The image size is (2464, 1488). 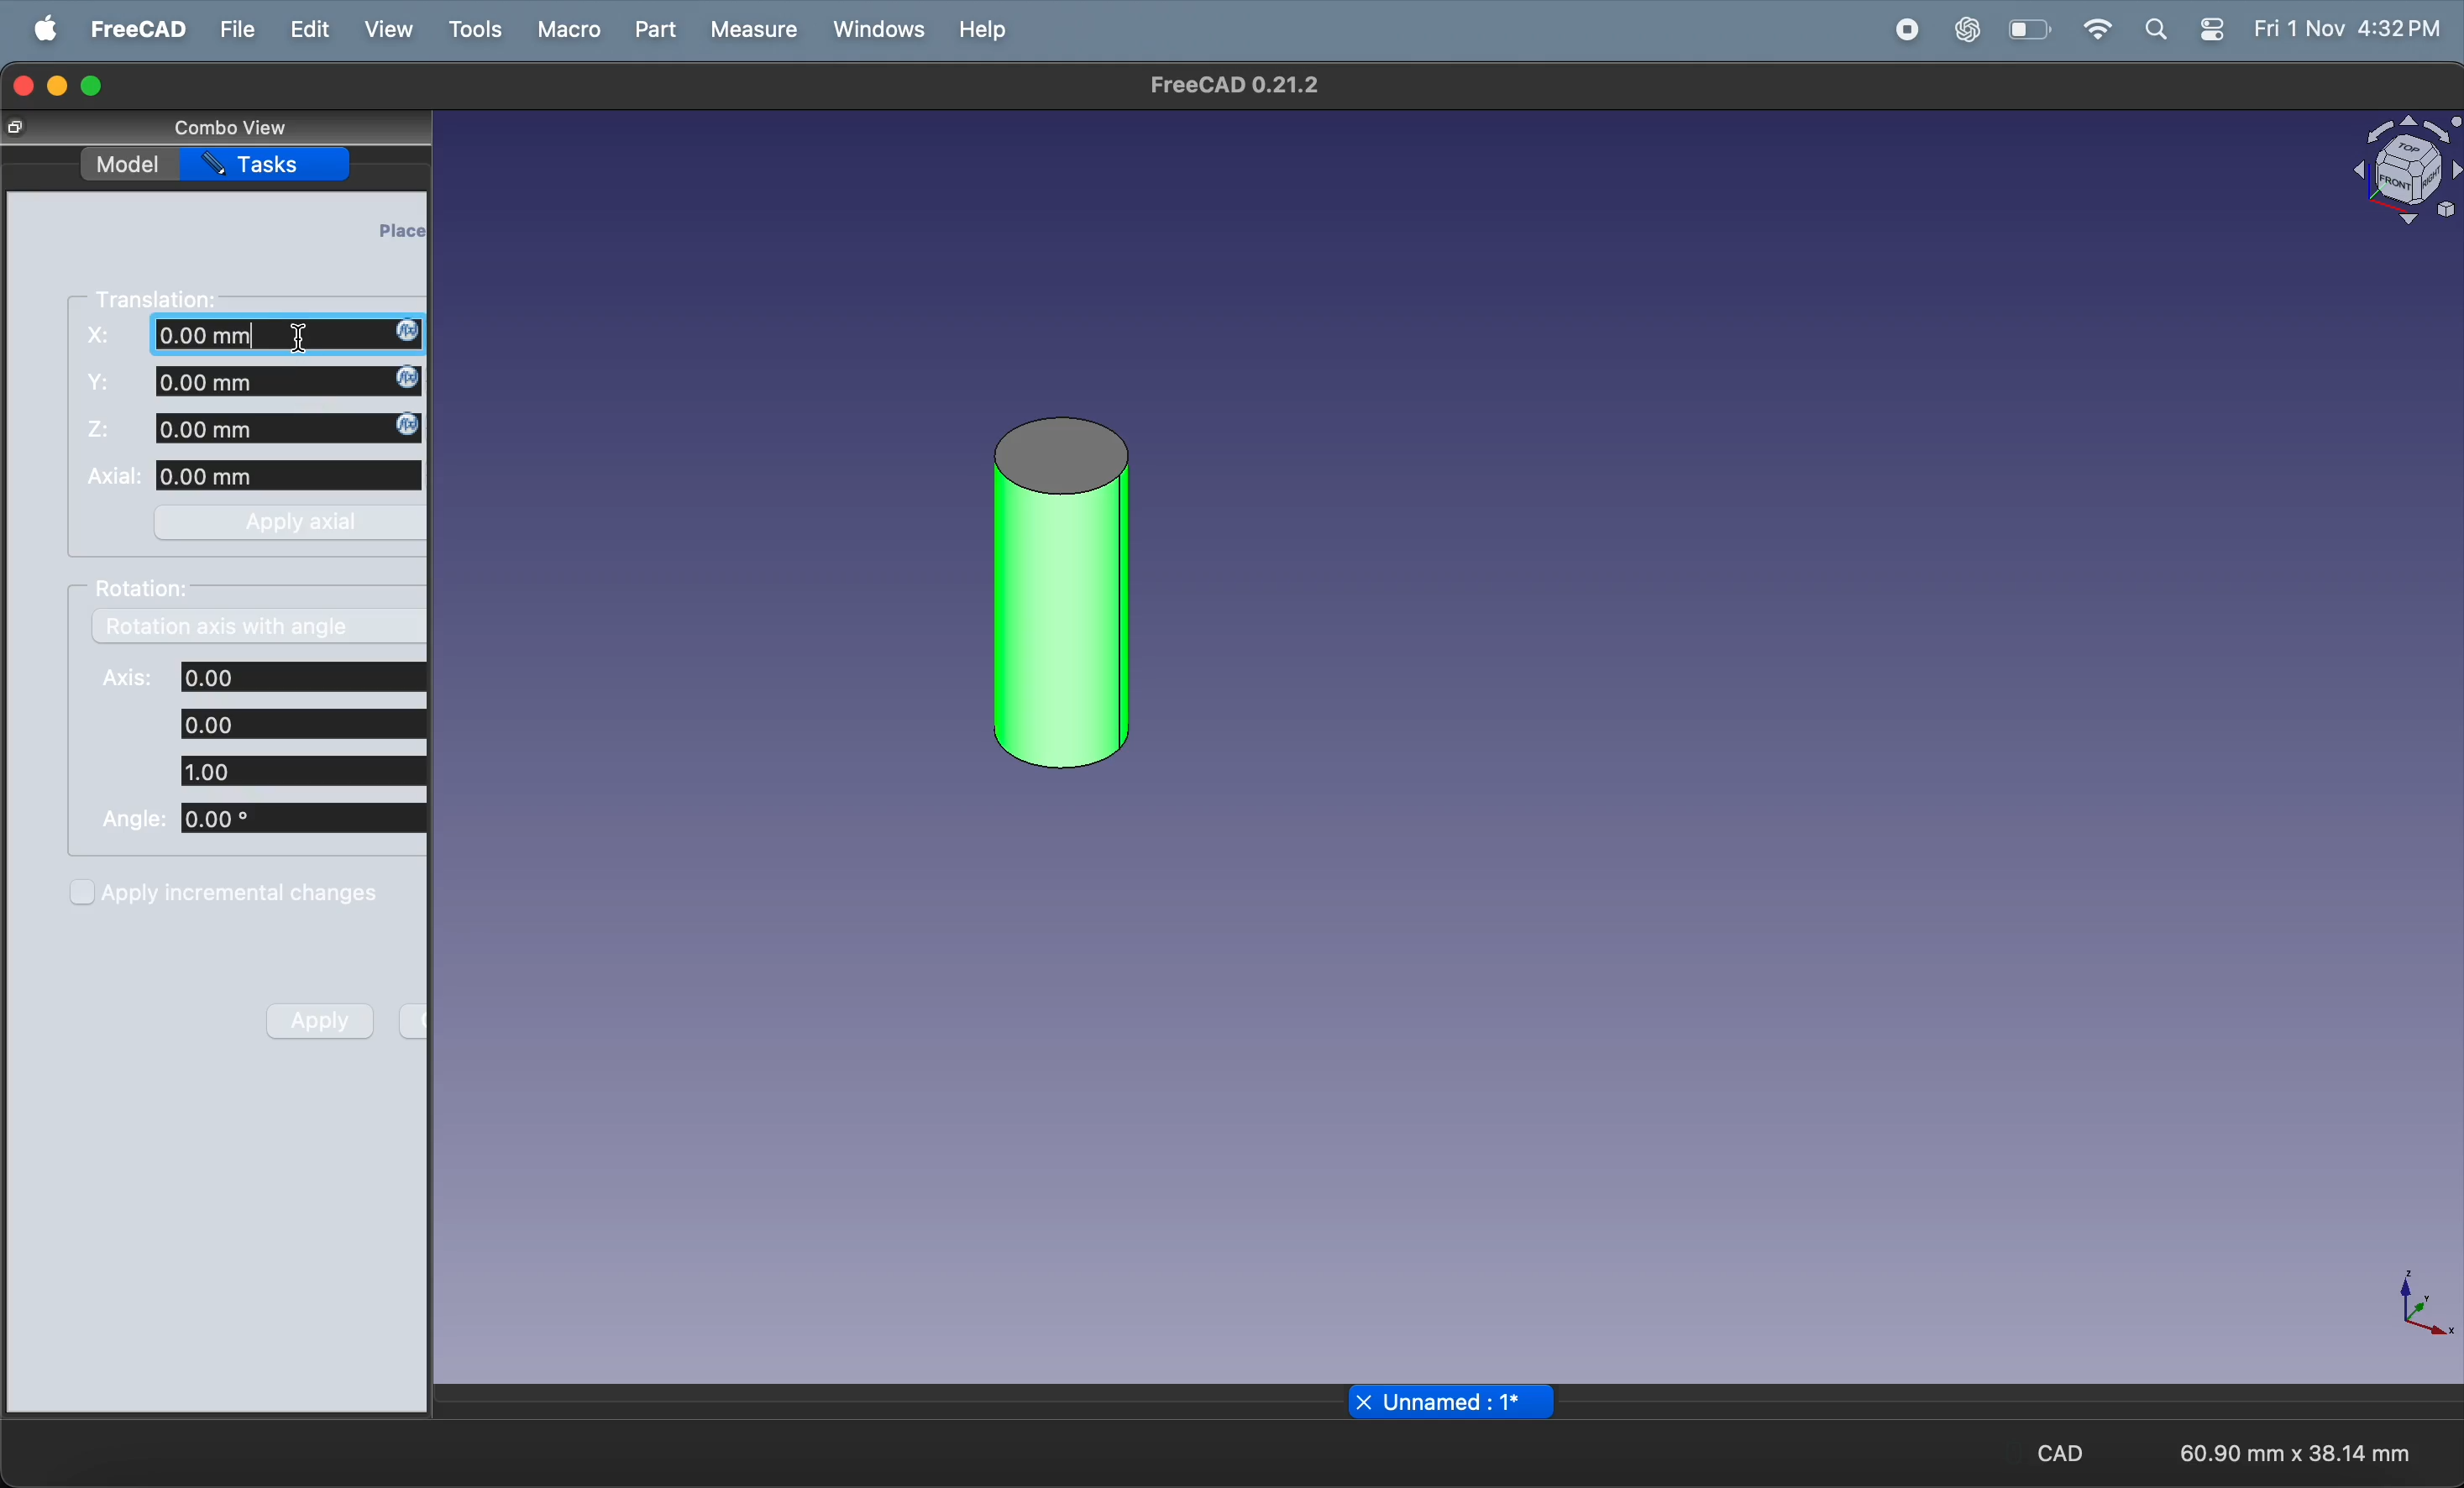 What do you see at coordinates (136, 818) in the screenshot?
I see `Angle:` at bounding box center [136, 818].